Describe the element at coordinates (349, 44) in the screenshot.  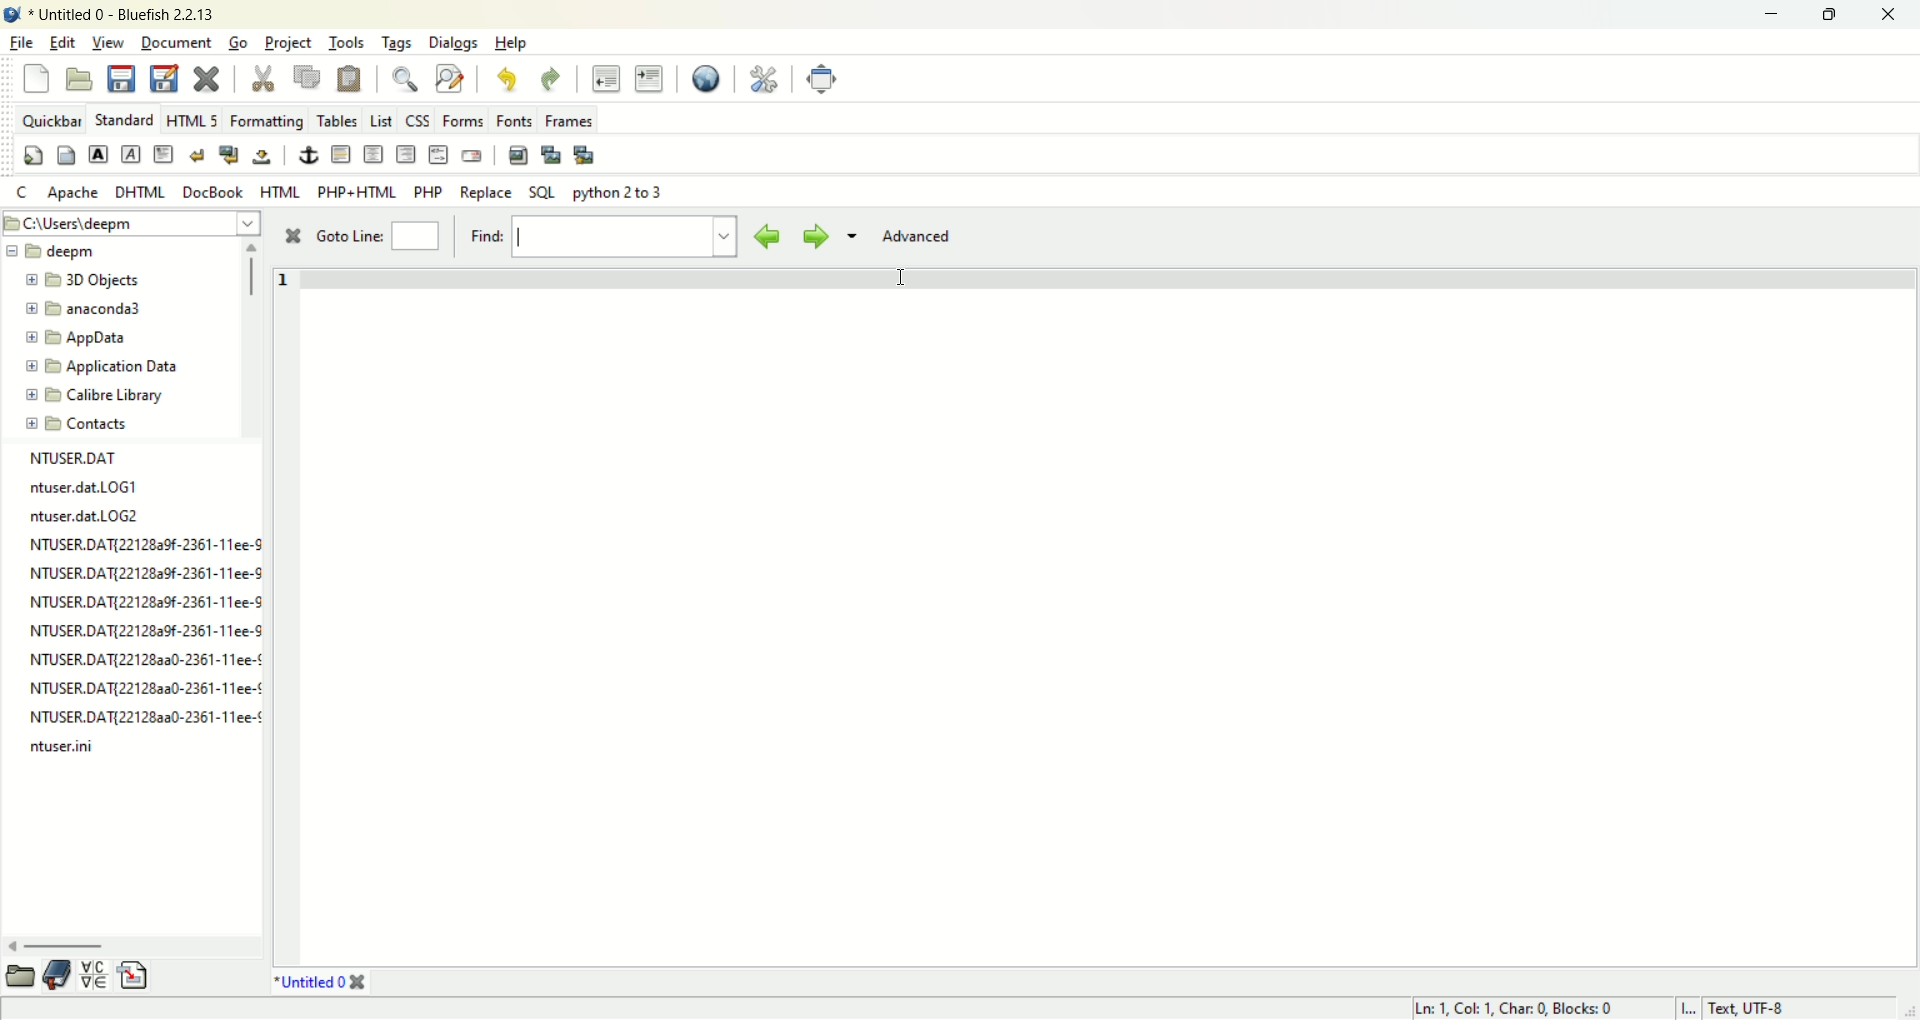
I see `tools` at that location.